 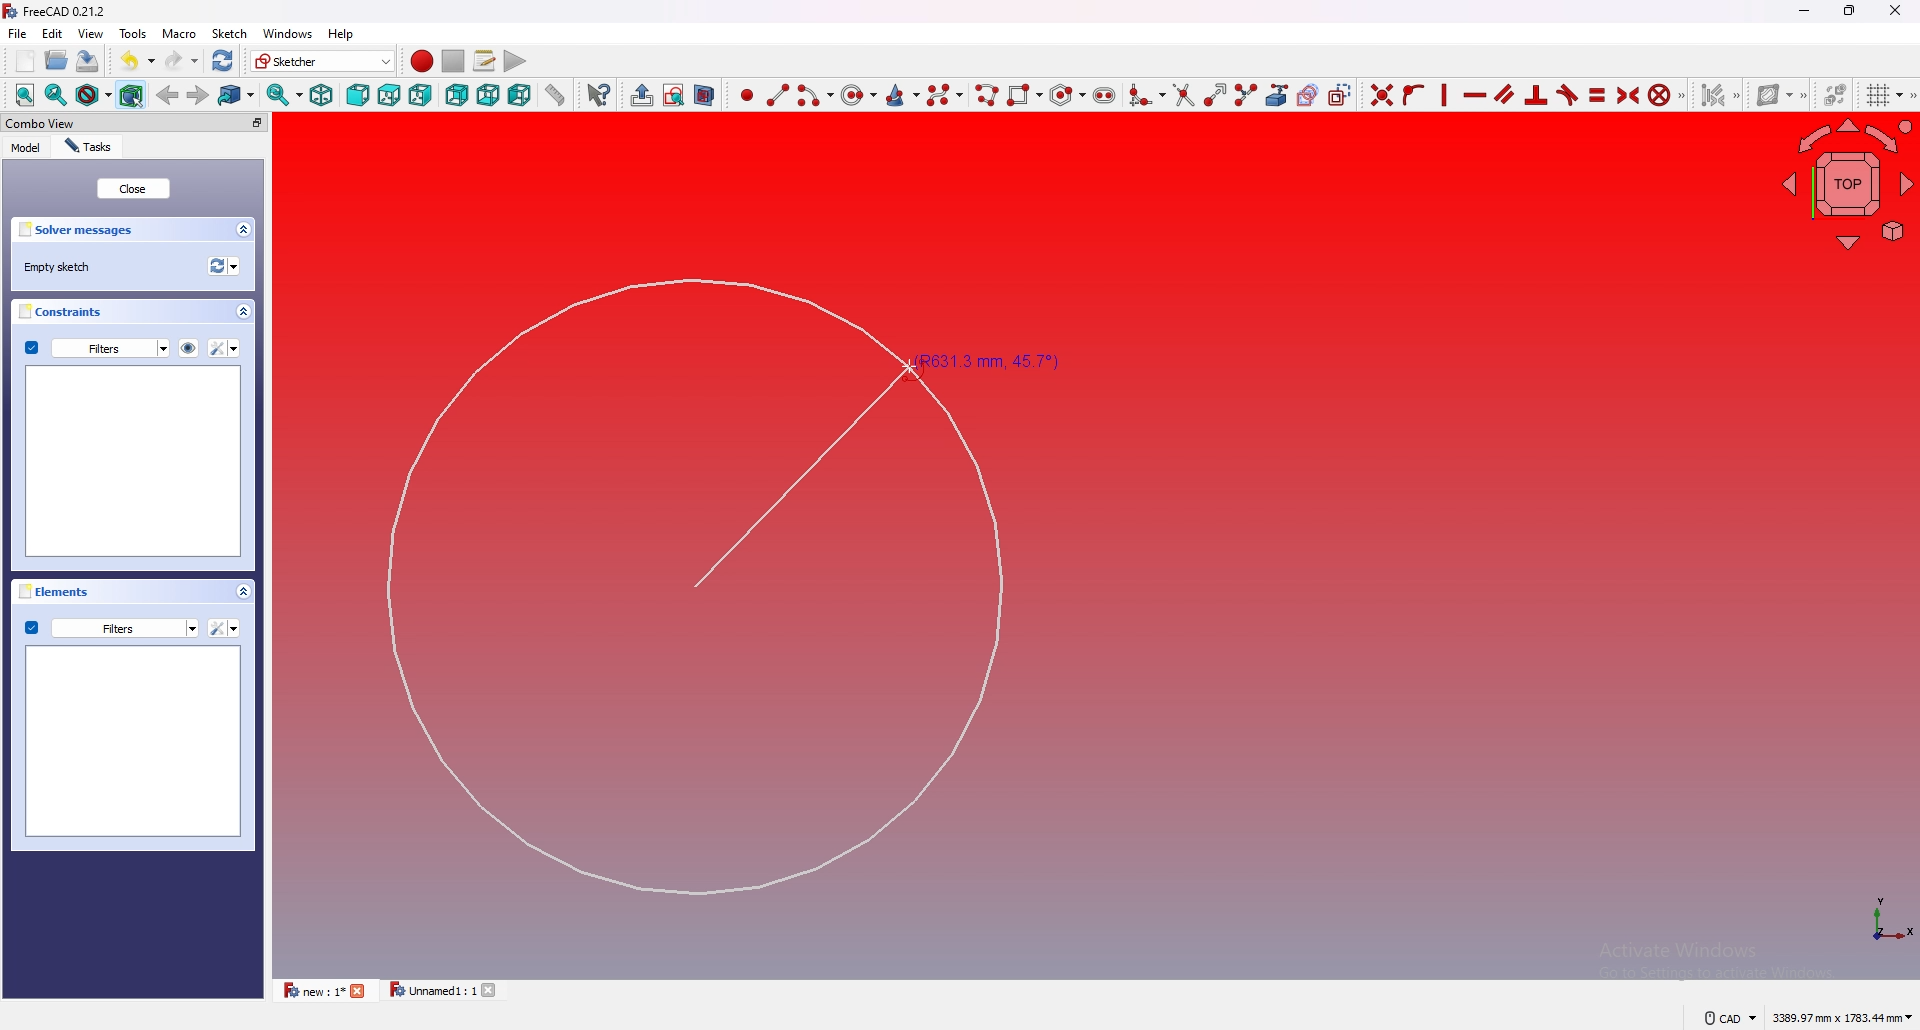 What do you see at coordinates (59, 591) in the screenshot?
I see `elements` at bounding box center [59, 591].